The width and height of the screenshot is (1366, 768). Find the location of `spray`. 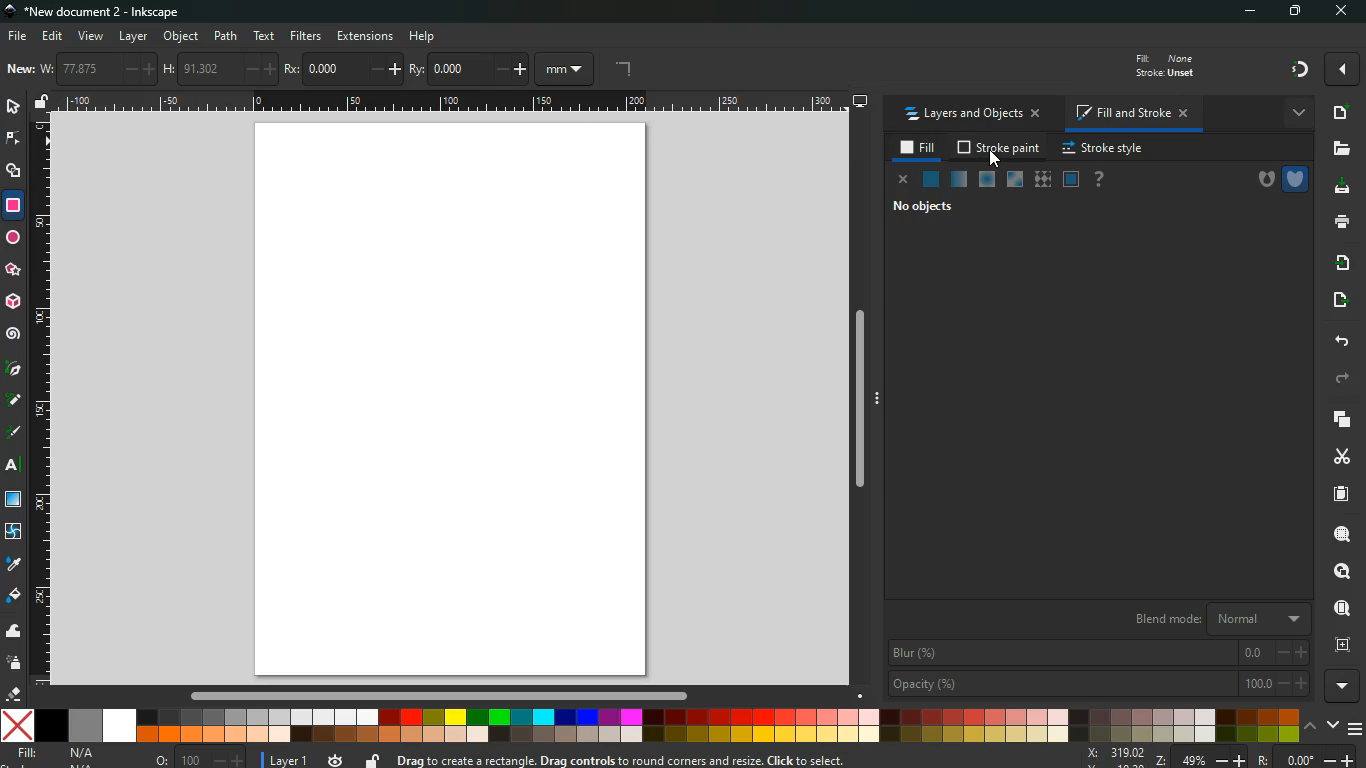

spray is located at coordinates (14, 664).